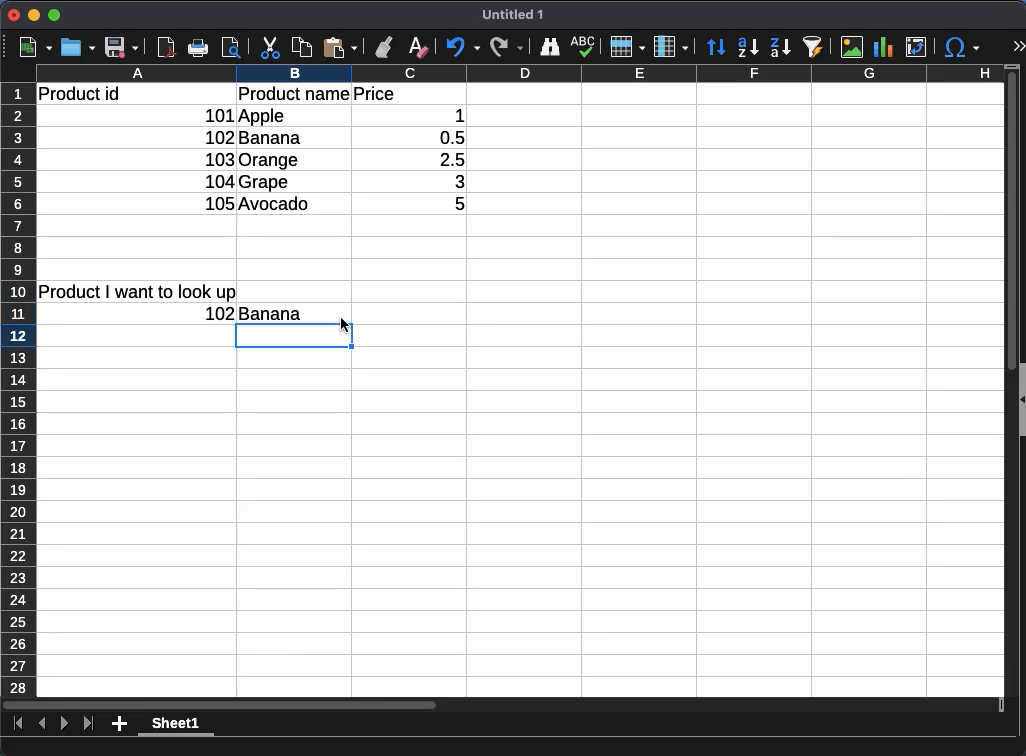 Image resolution: width=1026 pixels, height=756 pixels. I want to click on product name, so click(294, 93).